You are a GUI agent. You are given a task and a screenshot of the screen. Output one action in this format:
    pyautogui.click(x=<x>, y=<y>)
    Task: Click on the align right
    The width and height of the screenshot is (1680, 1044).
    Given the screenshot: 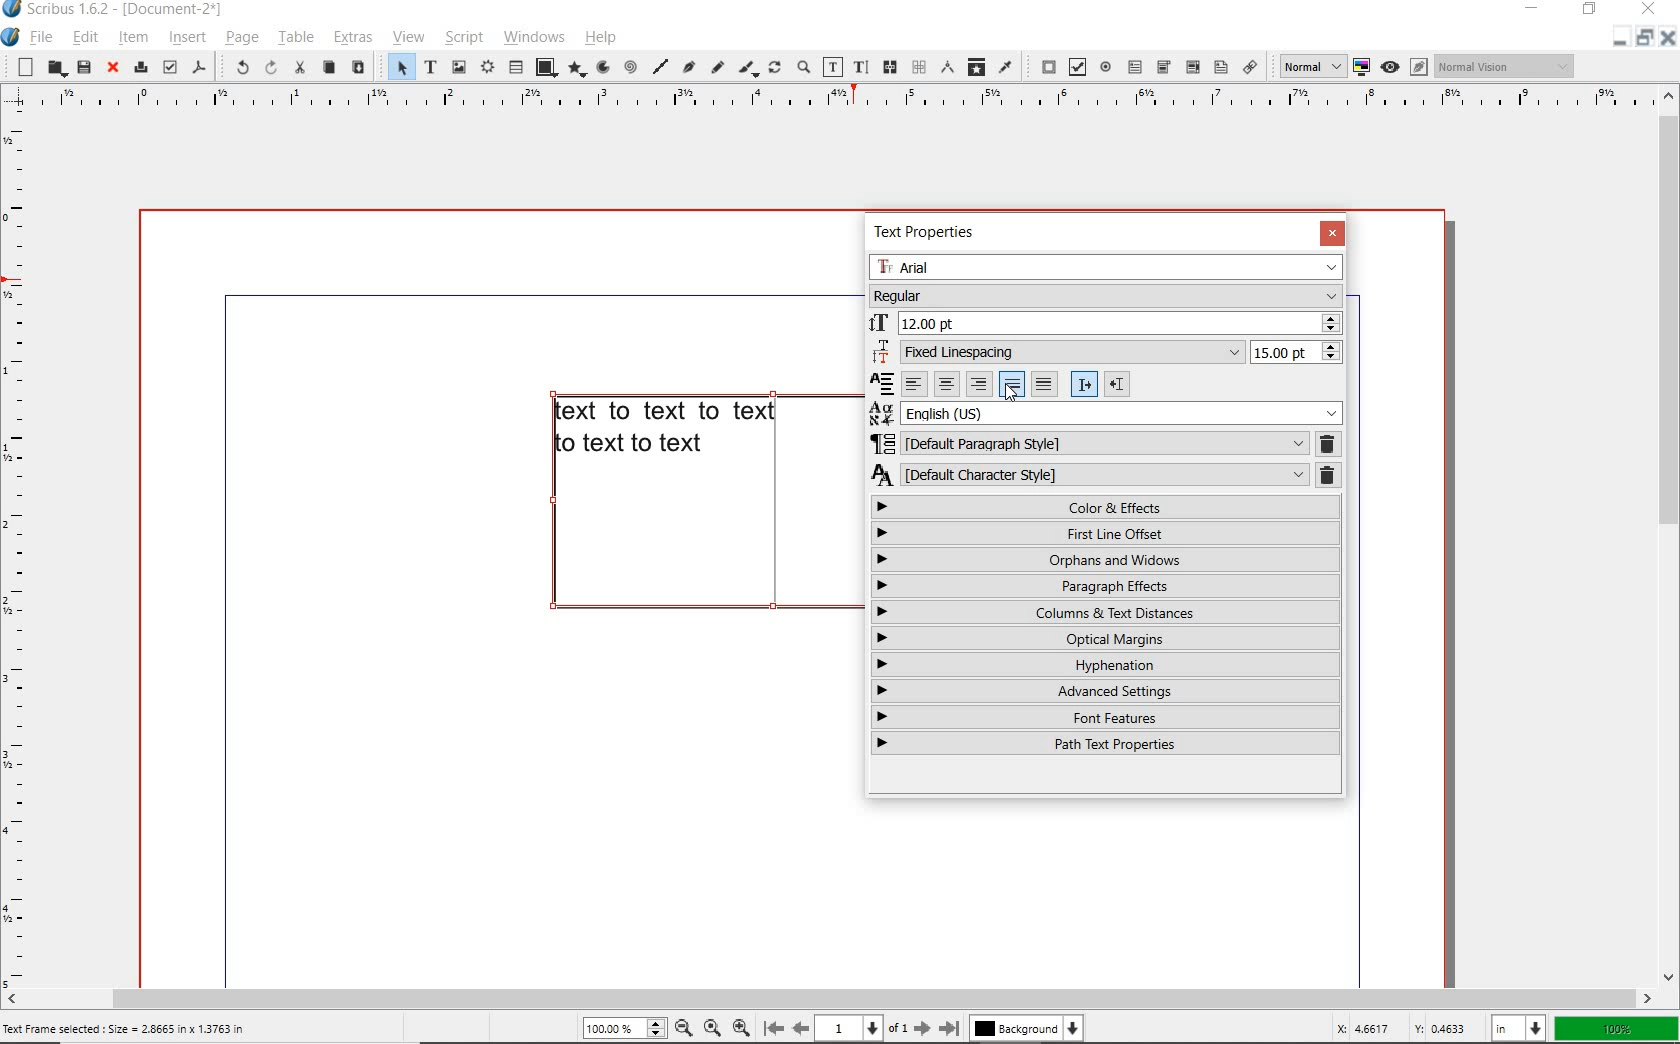 What is the action you would take?
    pyautogui.click(x=979, y=383)
    